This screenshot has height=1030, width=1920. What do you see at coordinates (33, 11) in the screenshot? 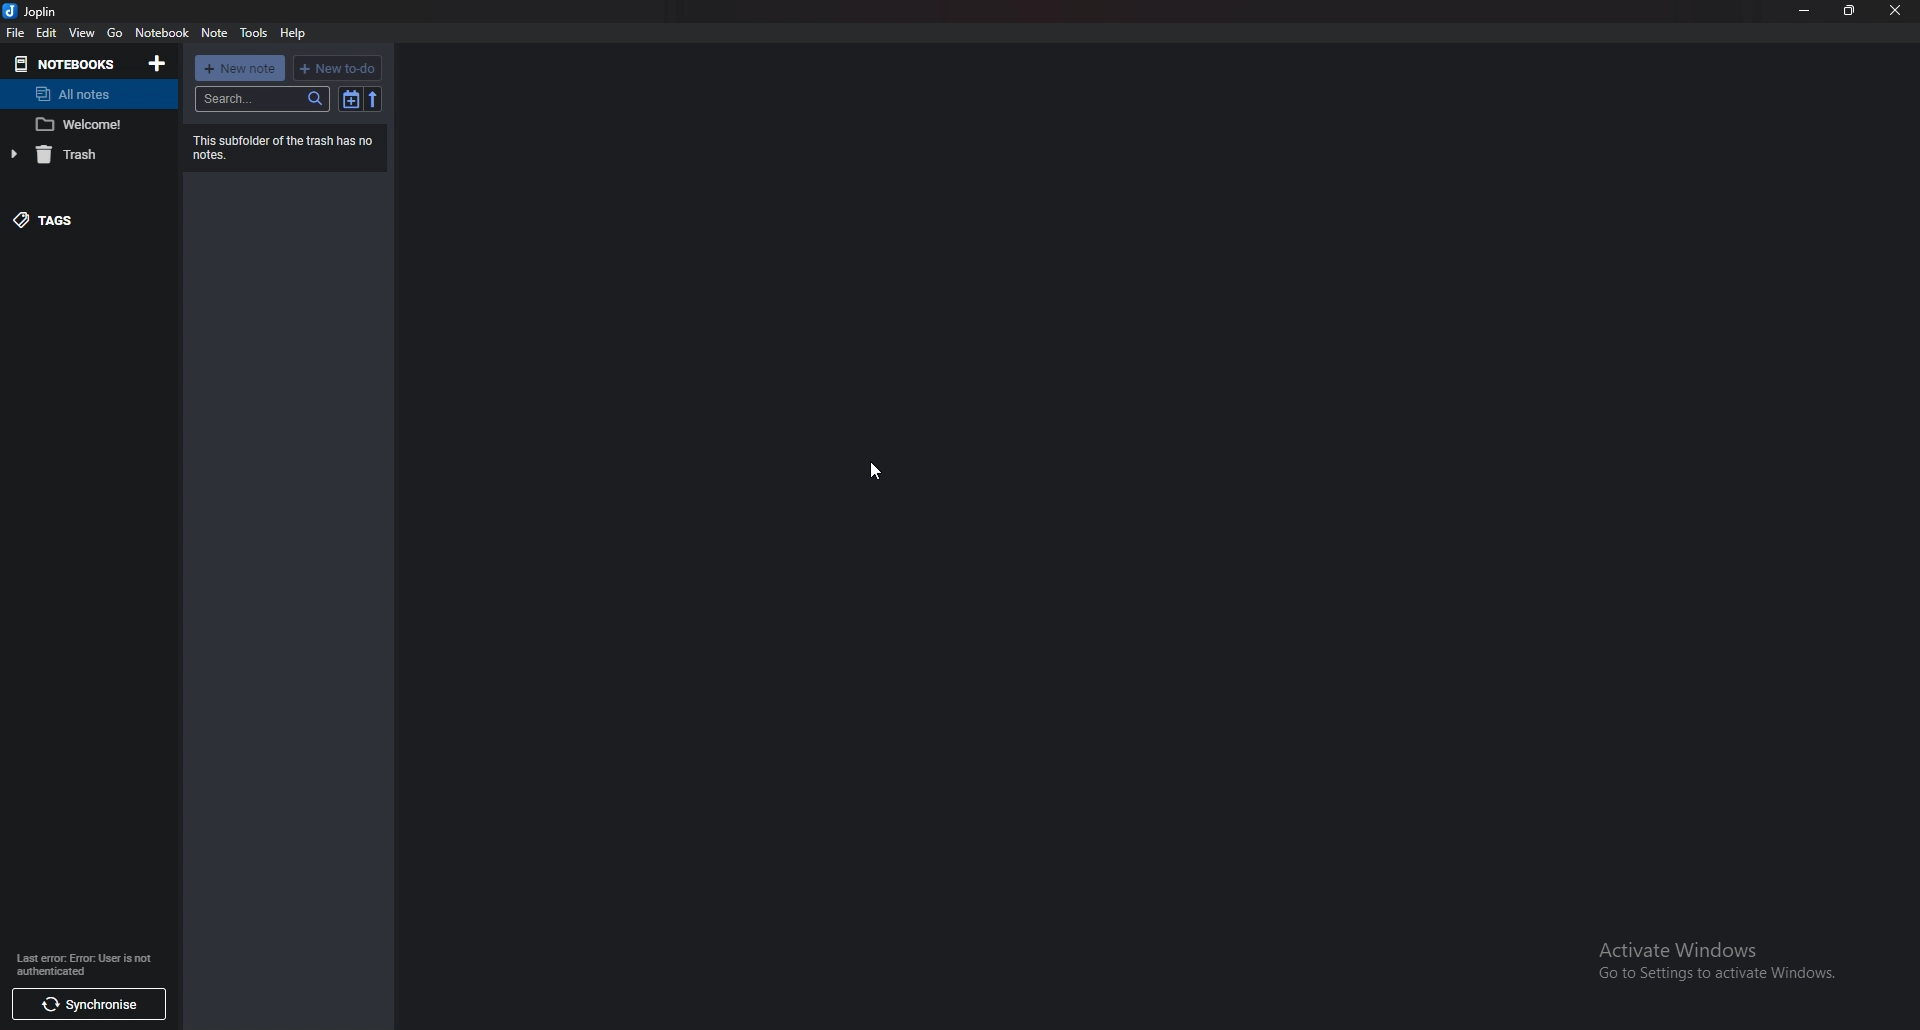
I see `joplin` at bounding box center [33, 11].